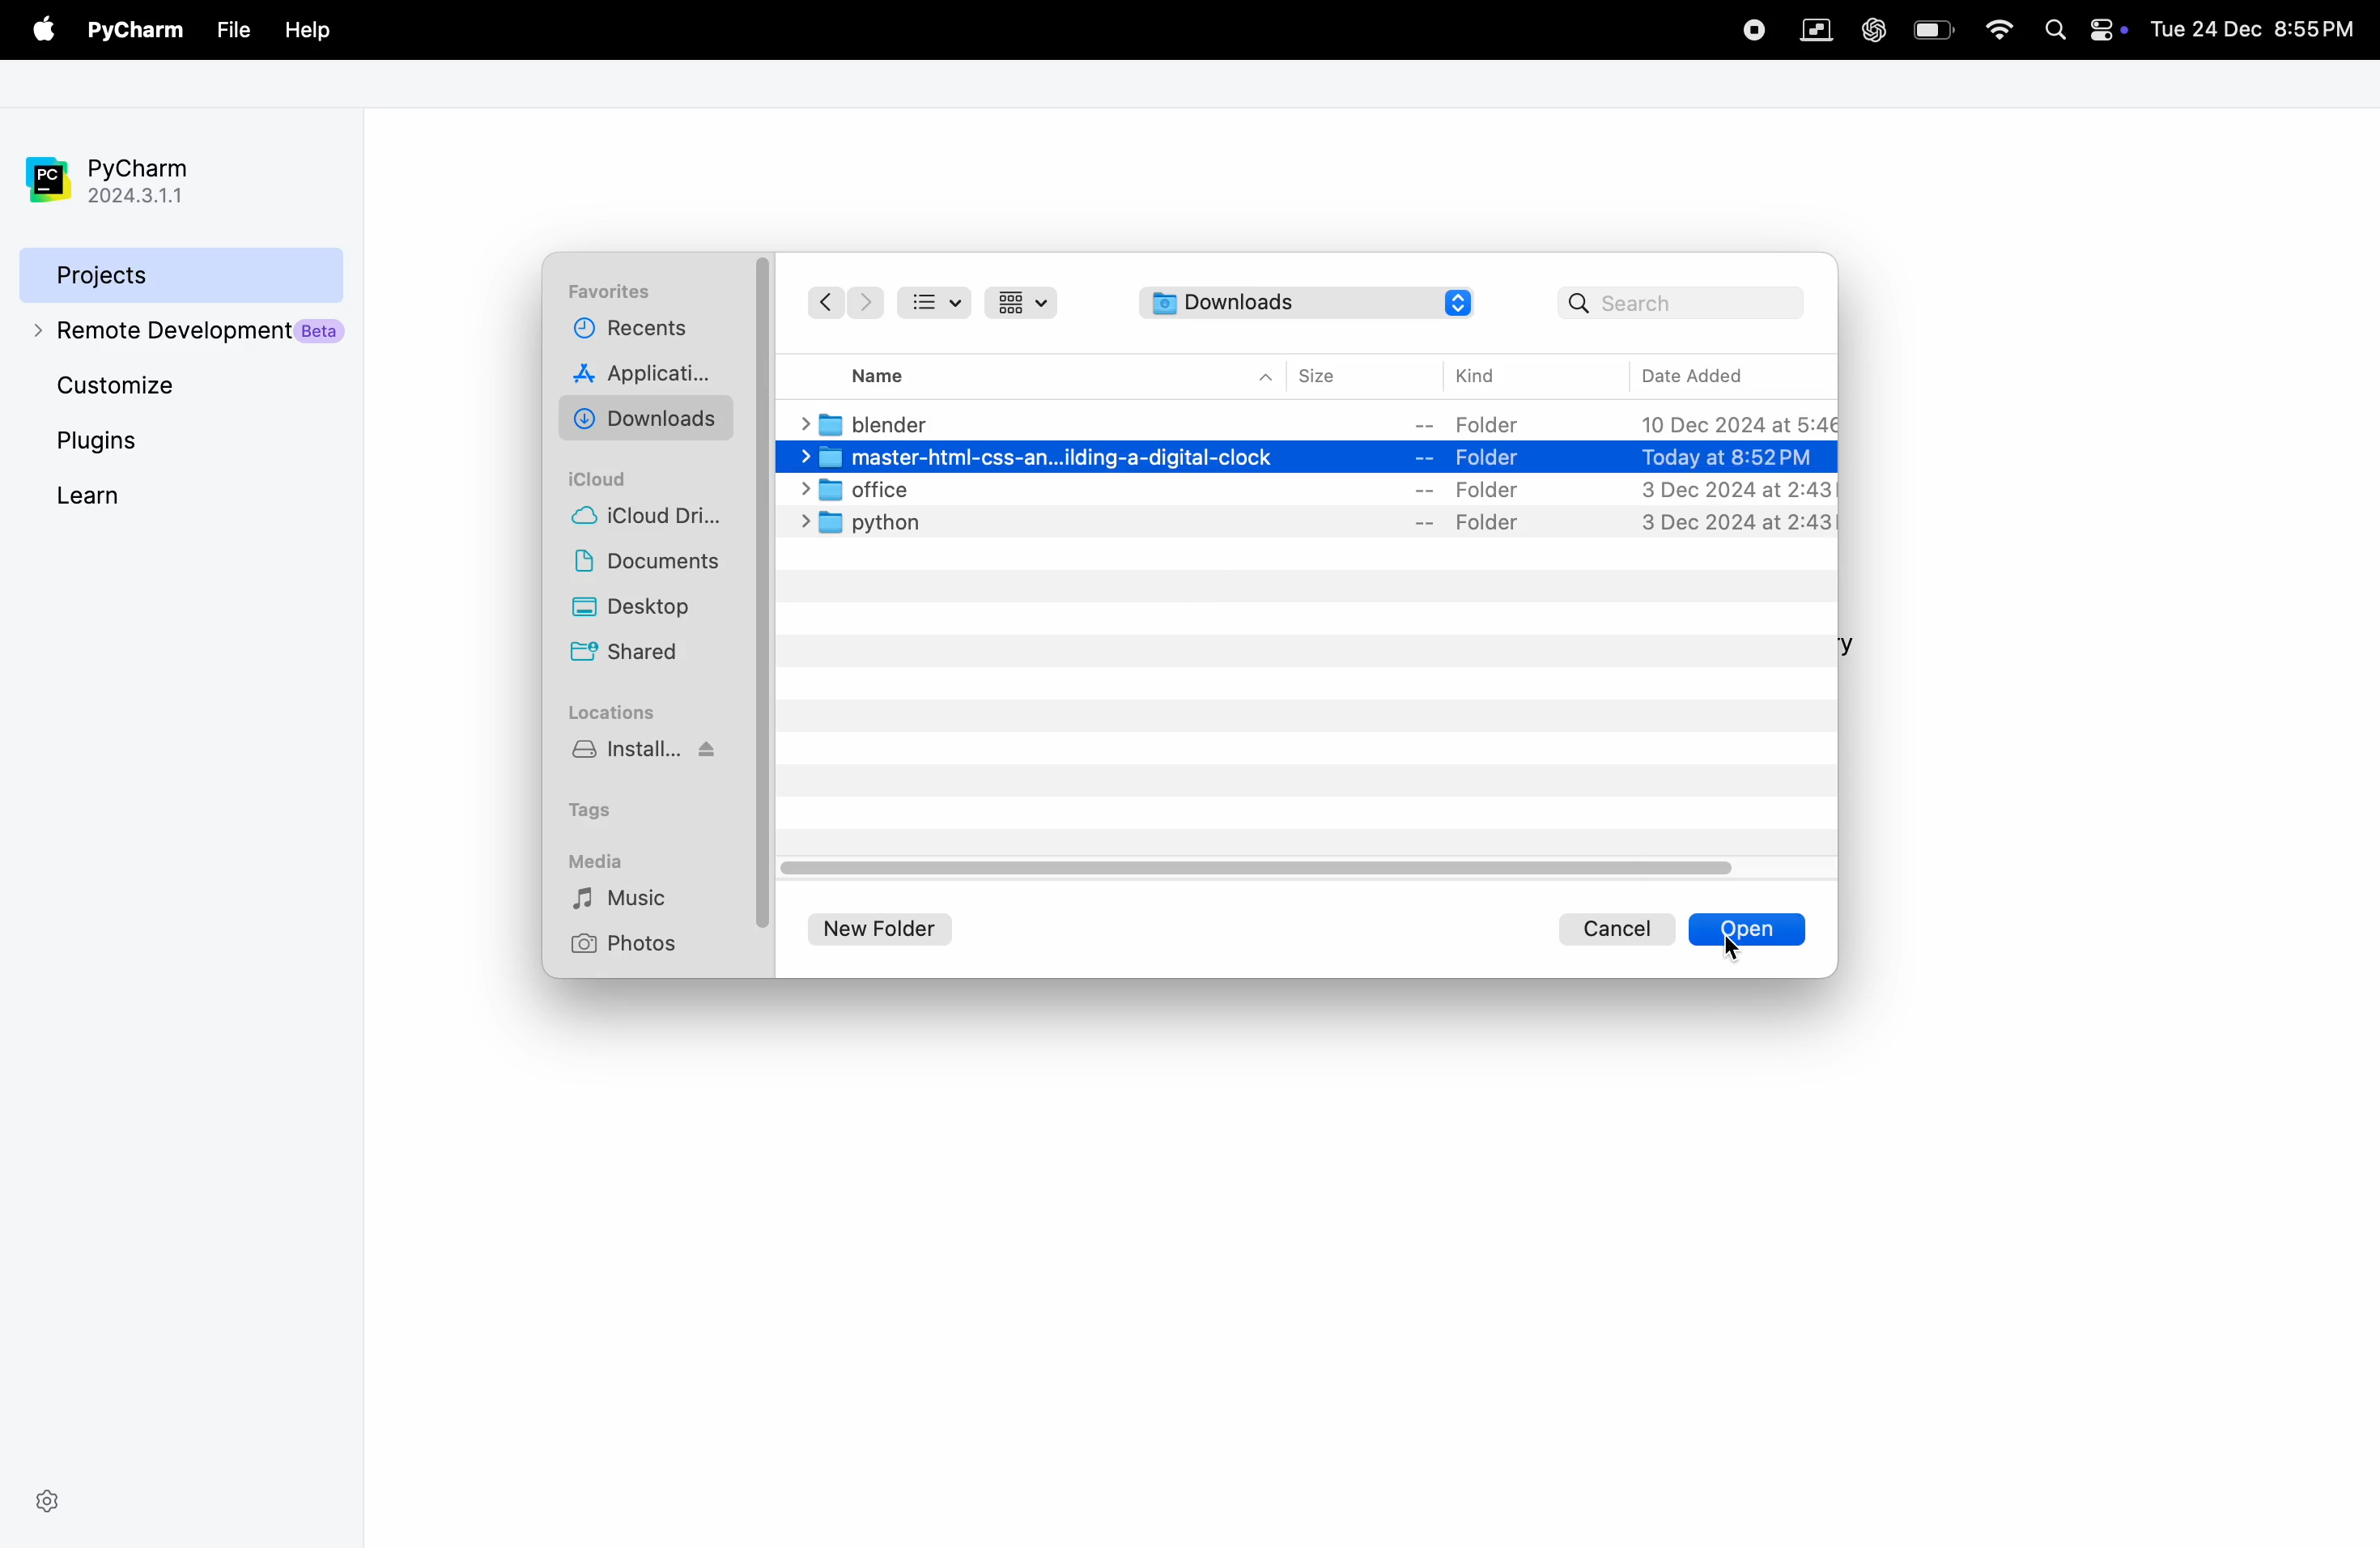  I want to click on list view, so click(942, 301).